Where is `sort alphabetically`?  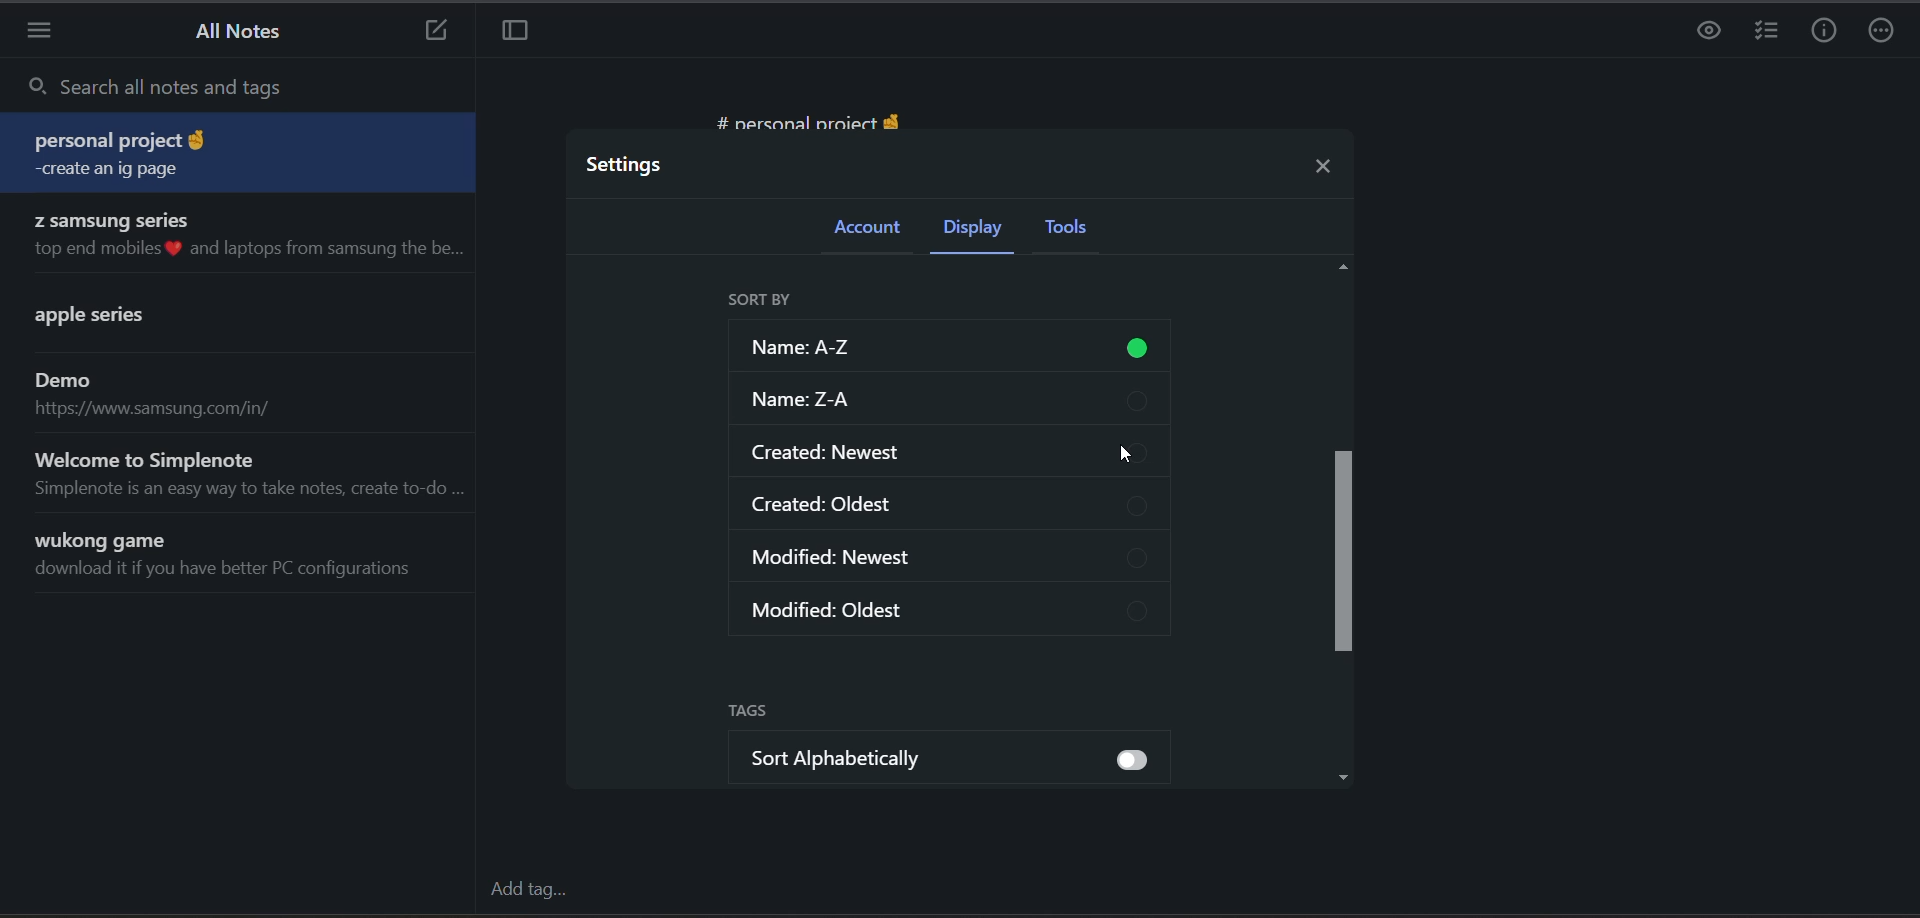
sort alphabetically is located at coordinates (960, 760).